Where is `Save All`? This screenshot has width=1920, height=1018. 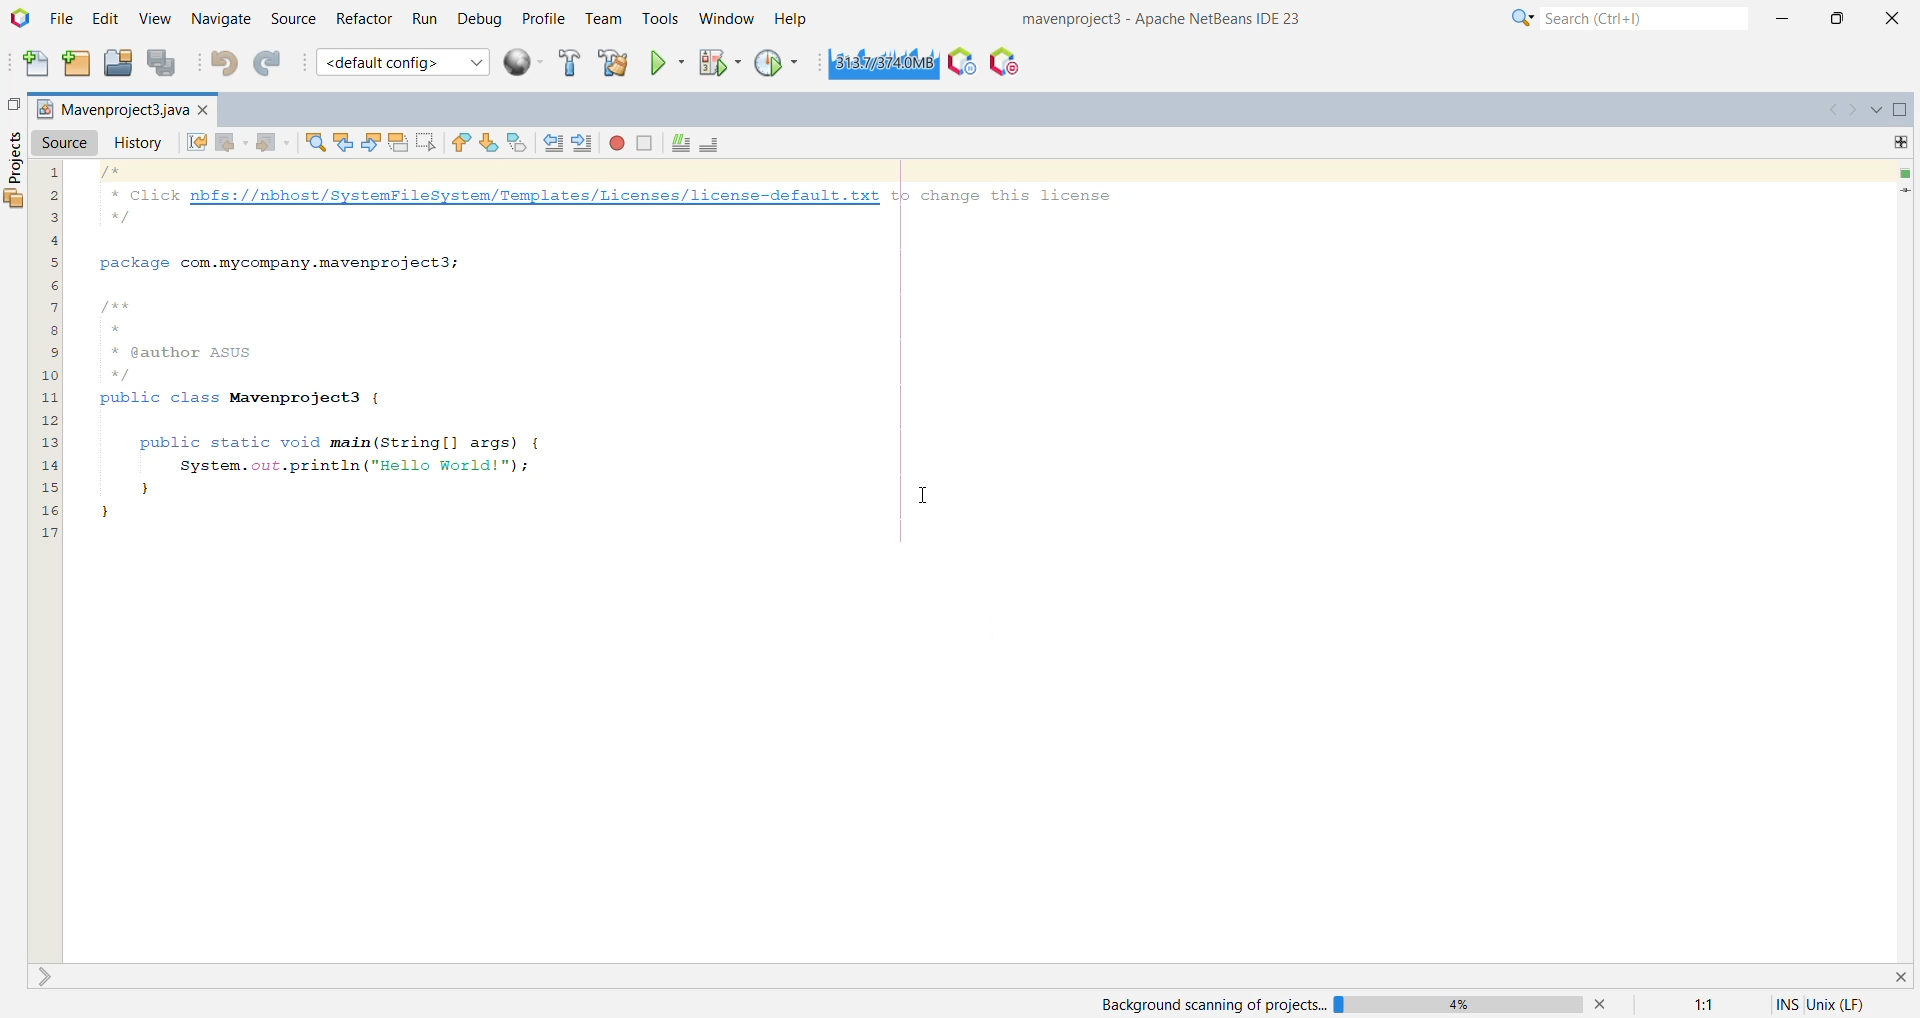
Save All is located at coordinates (164, 64).